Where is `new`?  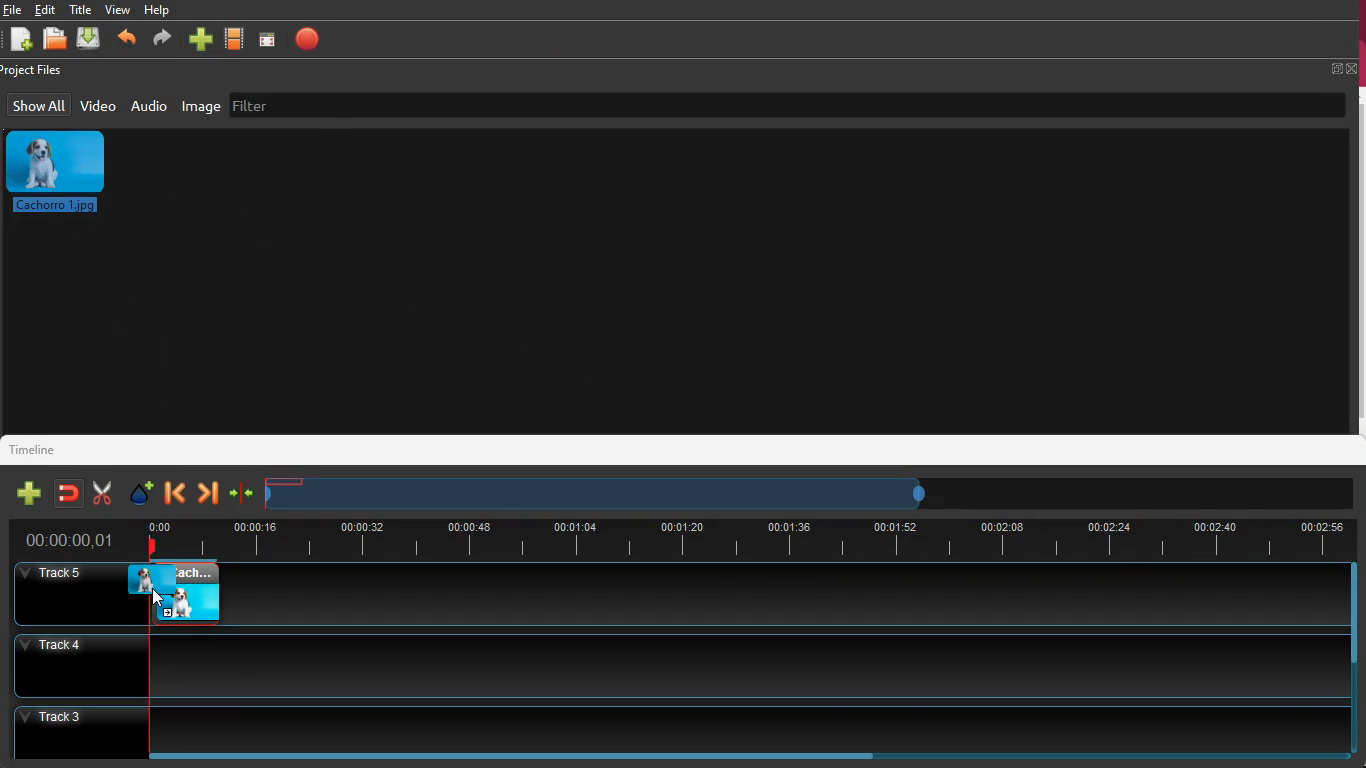
new is located at coordinates (29, 493).